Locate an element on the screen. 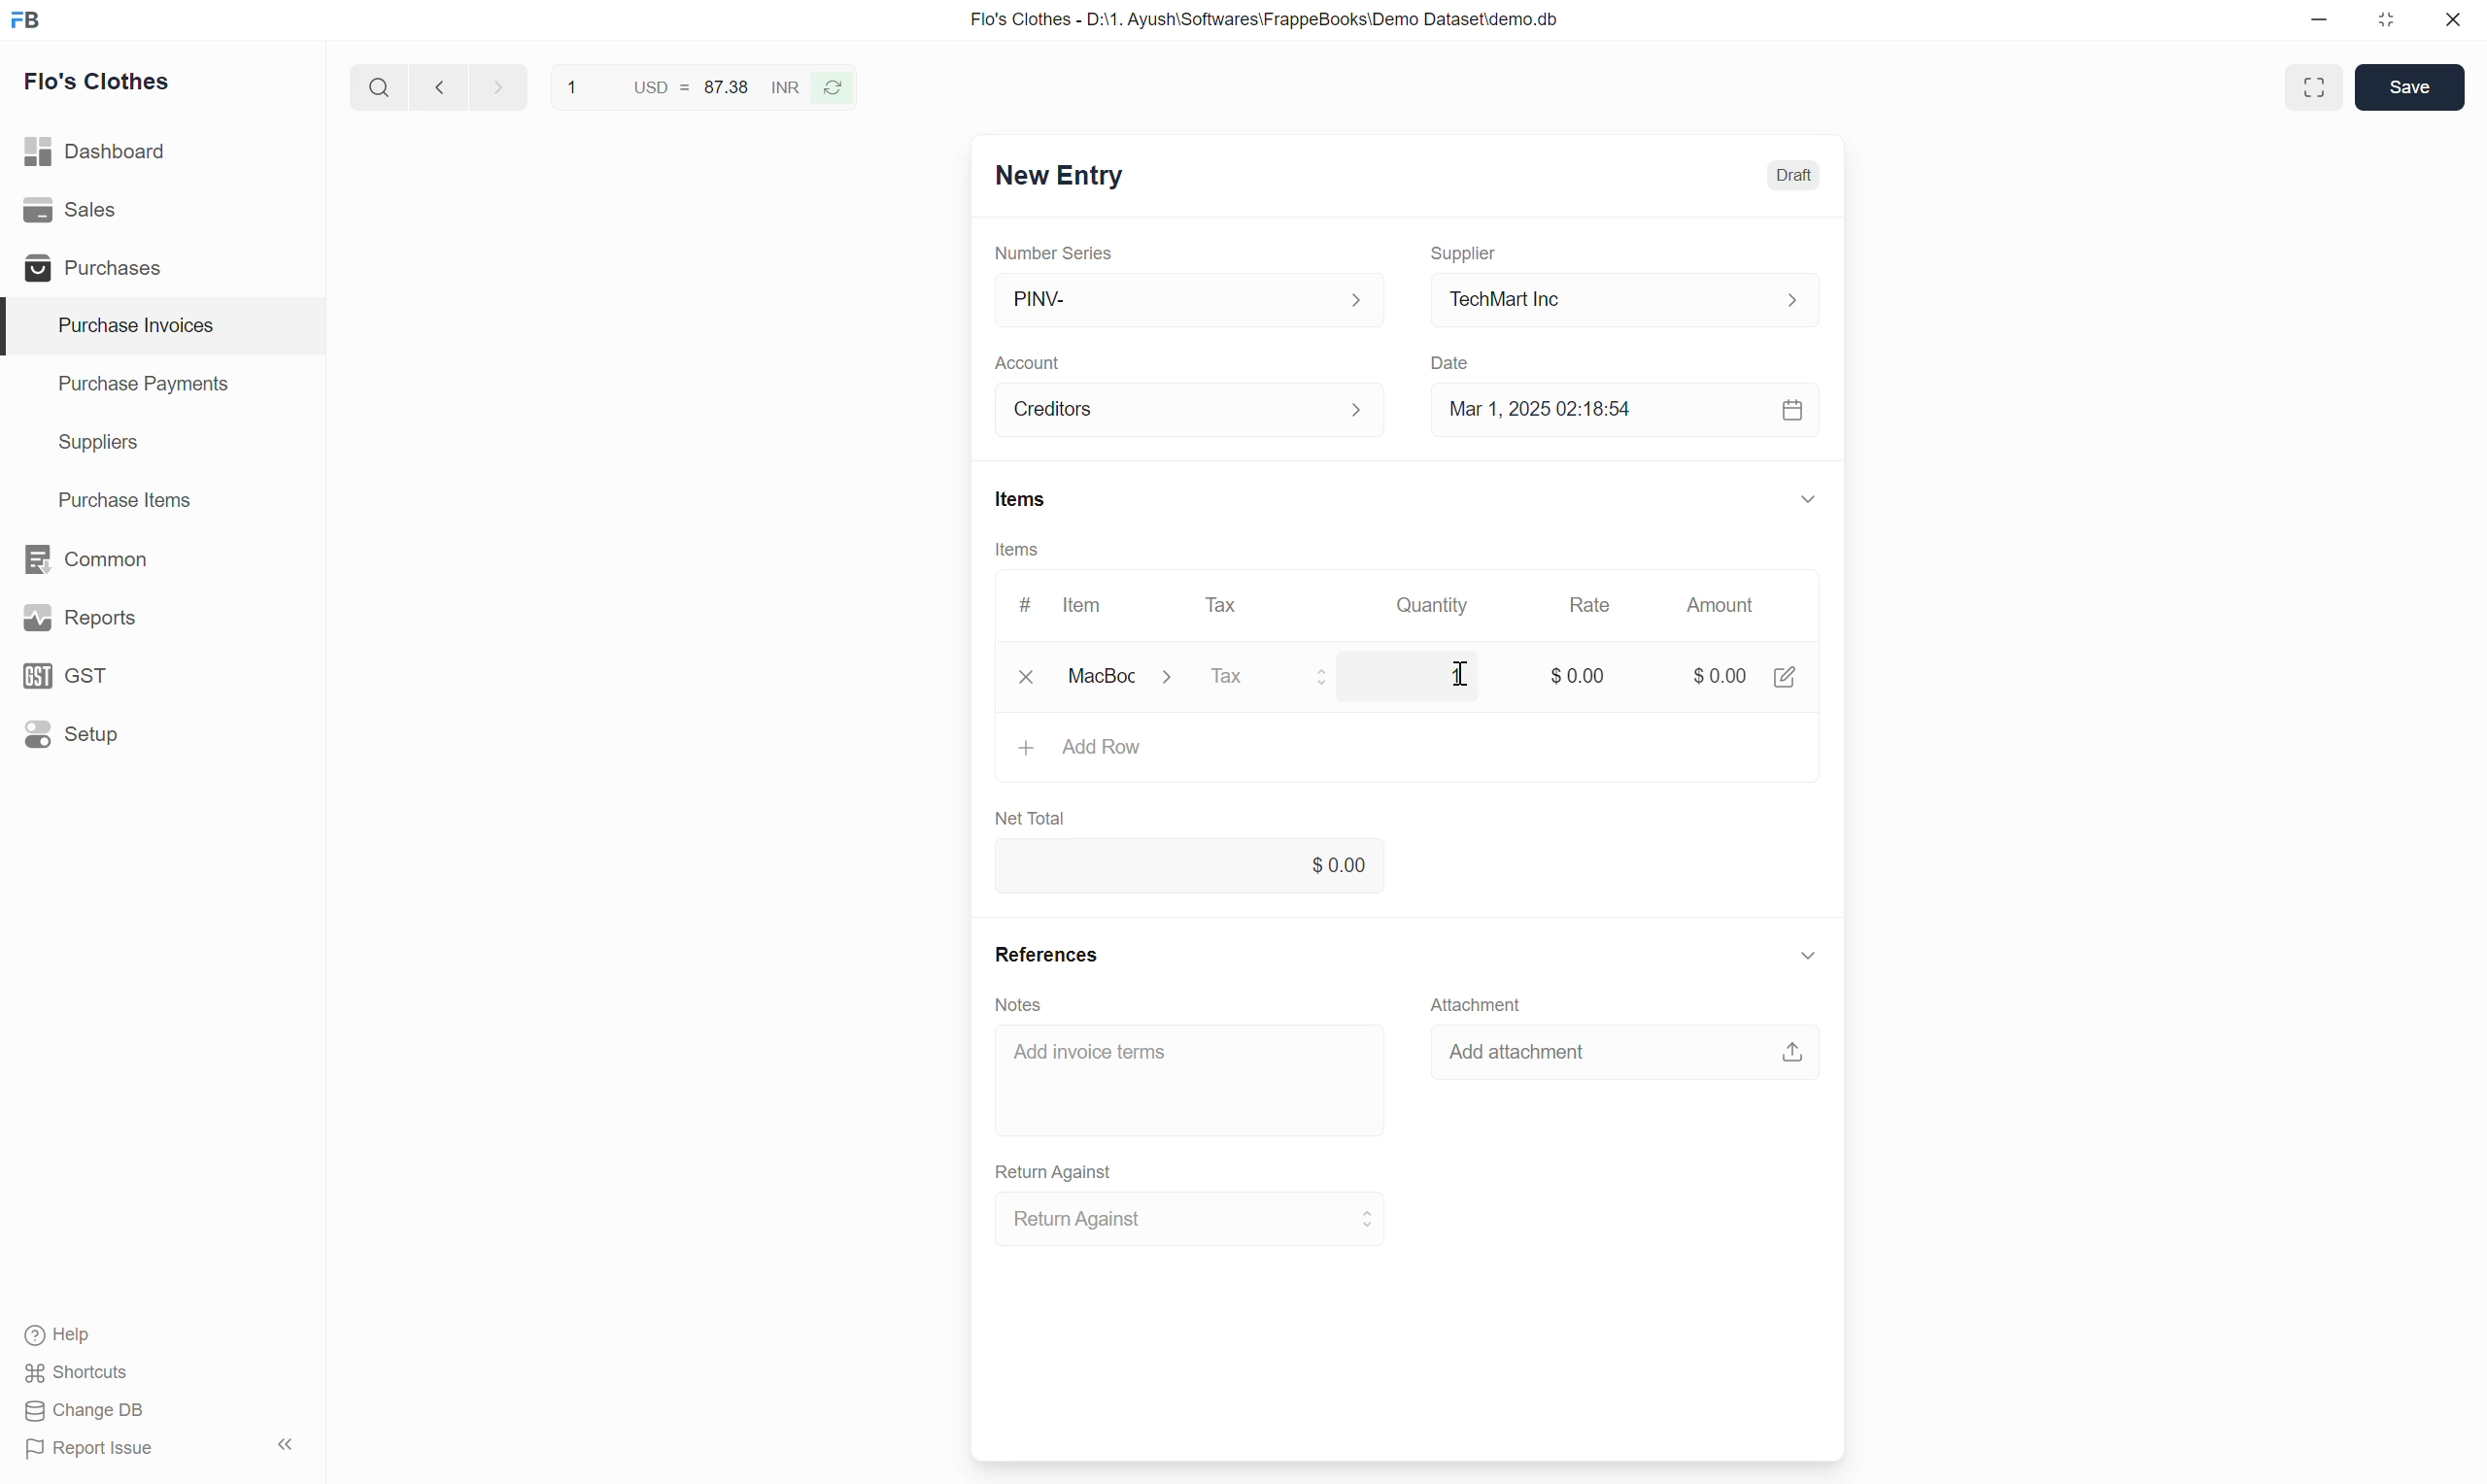 Image resolution: width=2487 pixels, height=1484 pixels. Collapse is located at coordinates (1808, 498).